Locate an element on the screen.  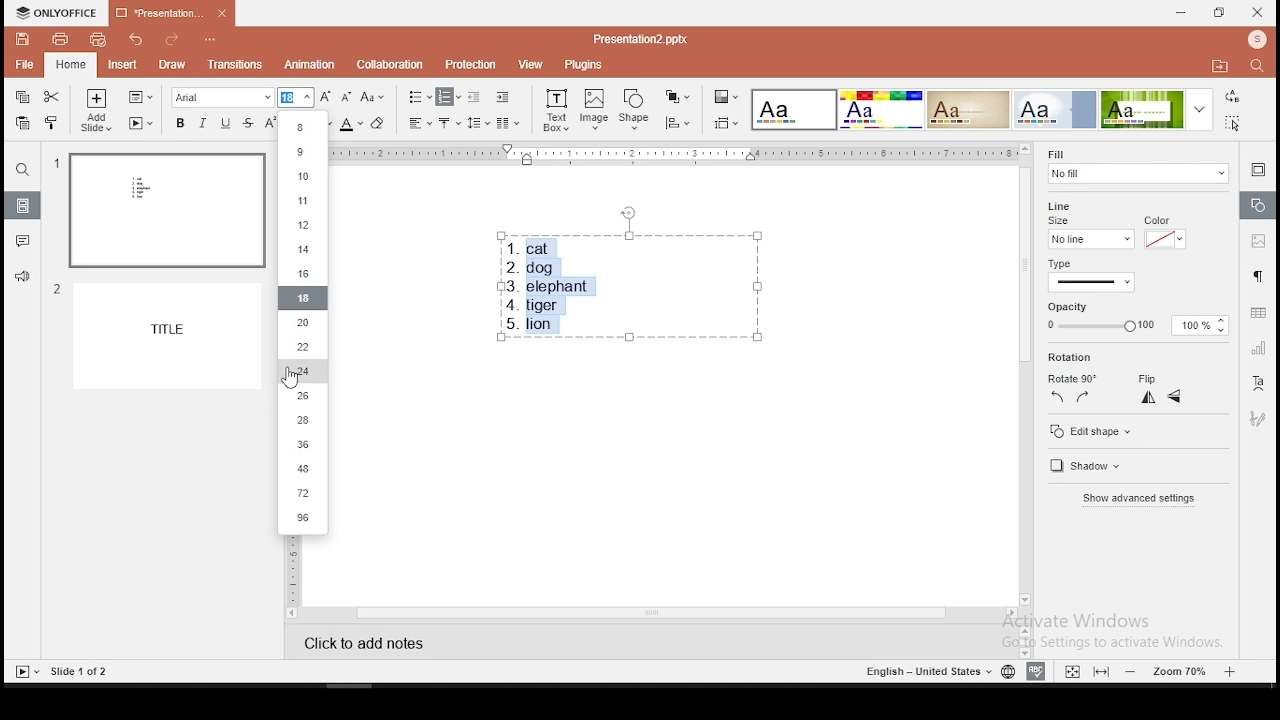
protection is located at coordinates (470, 63).